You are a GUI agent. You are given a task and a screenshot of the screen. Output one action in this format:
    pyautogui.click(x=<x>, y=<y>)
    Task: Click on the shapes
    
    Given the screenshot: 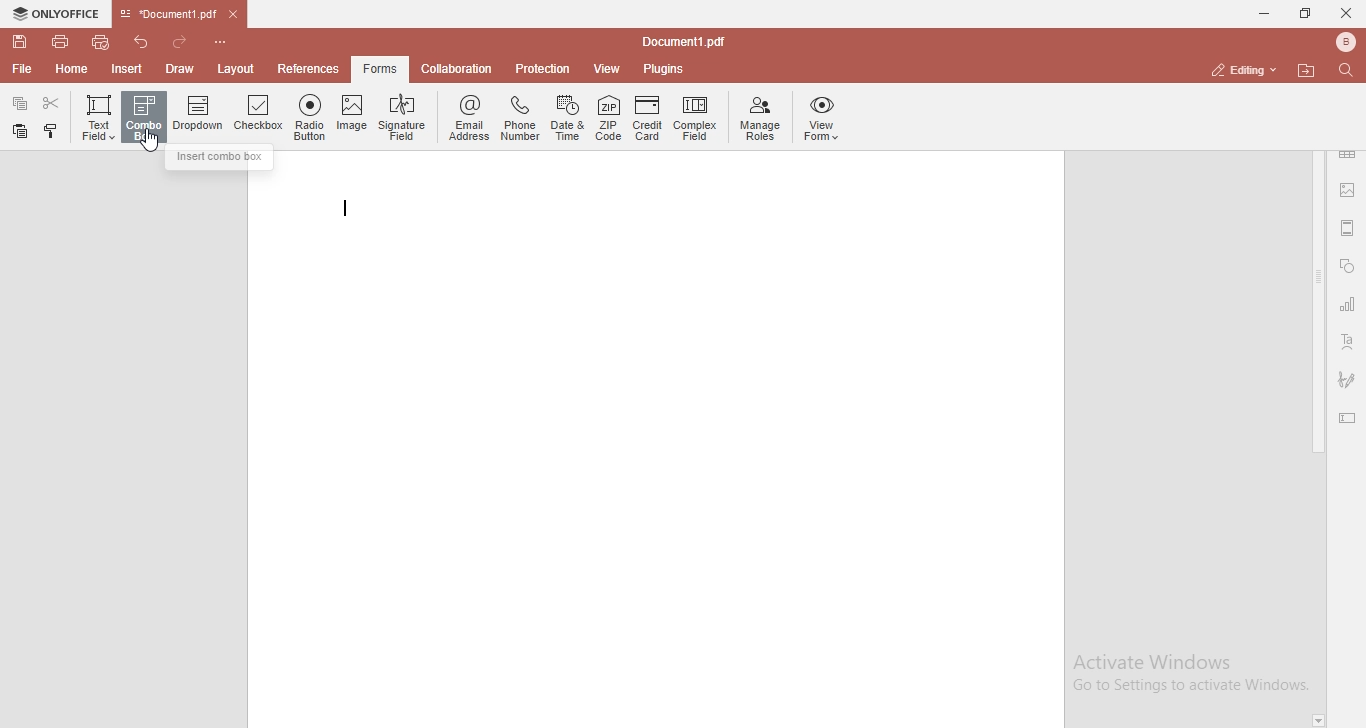 What is the action you would take?
    pyautogui.click(x=1347, y=268)
    